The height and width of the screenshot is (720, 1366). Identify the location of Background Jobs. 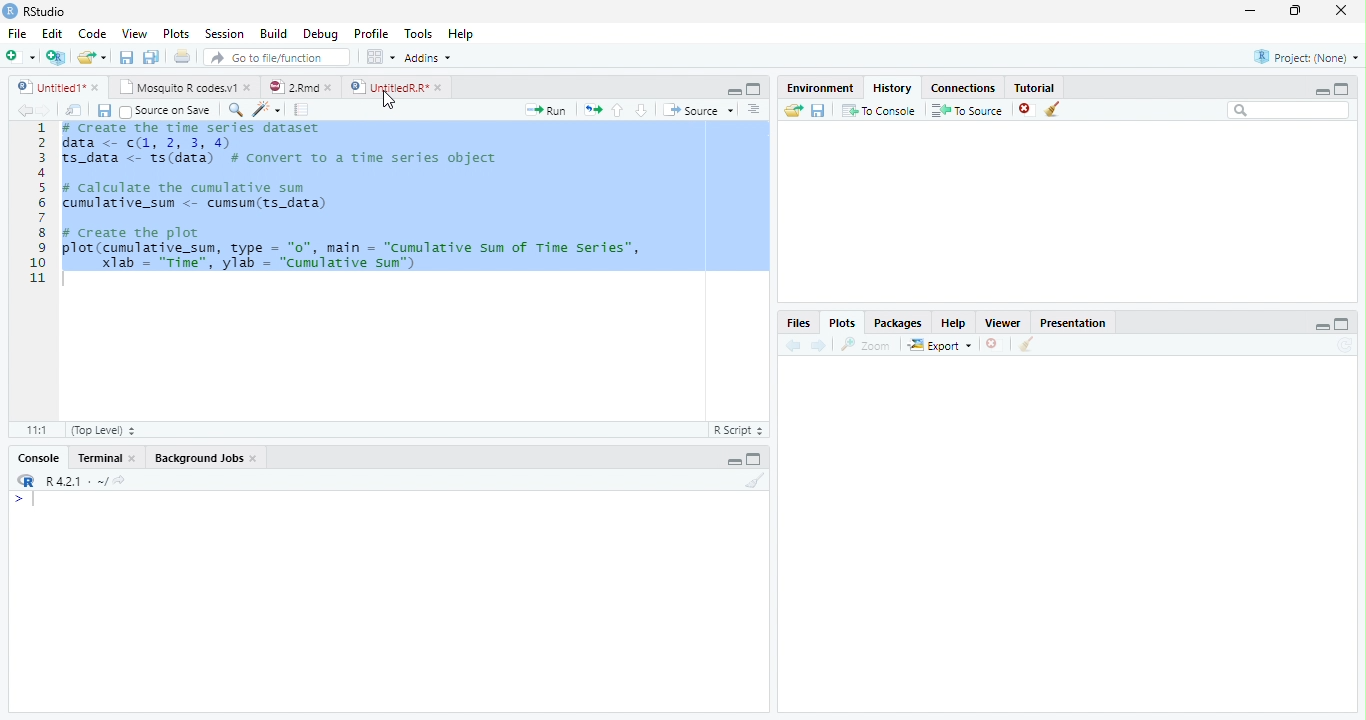
(207, 457).